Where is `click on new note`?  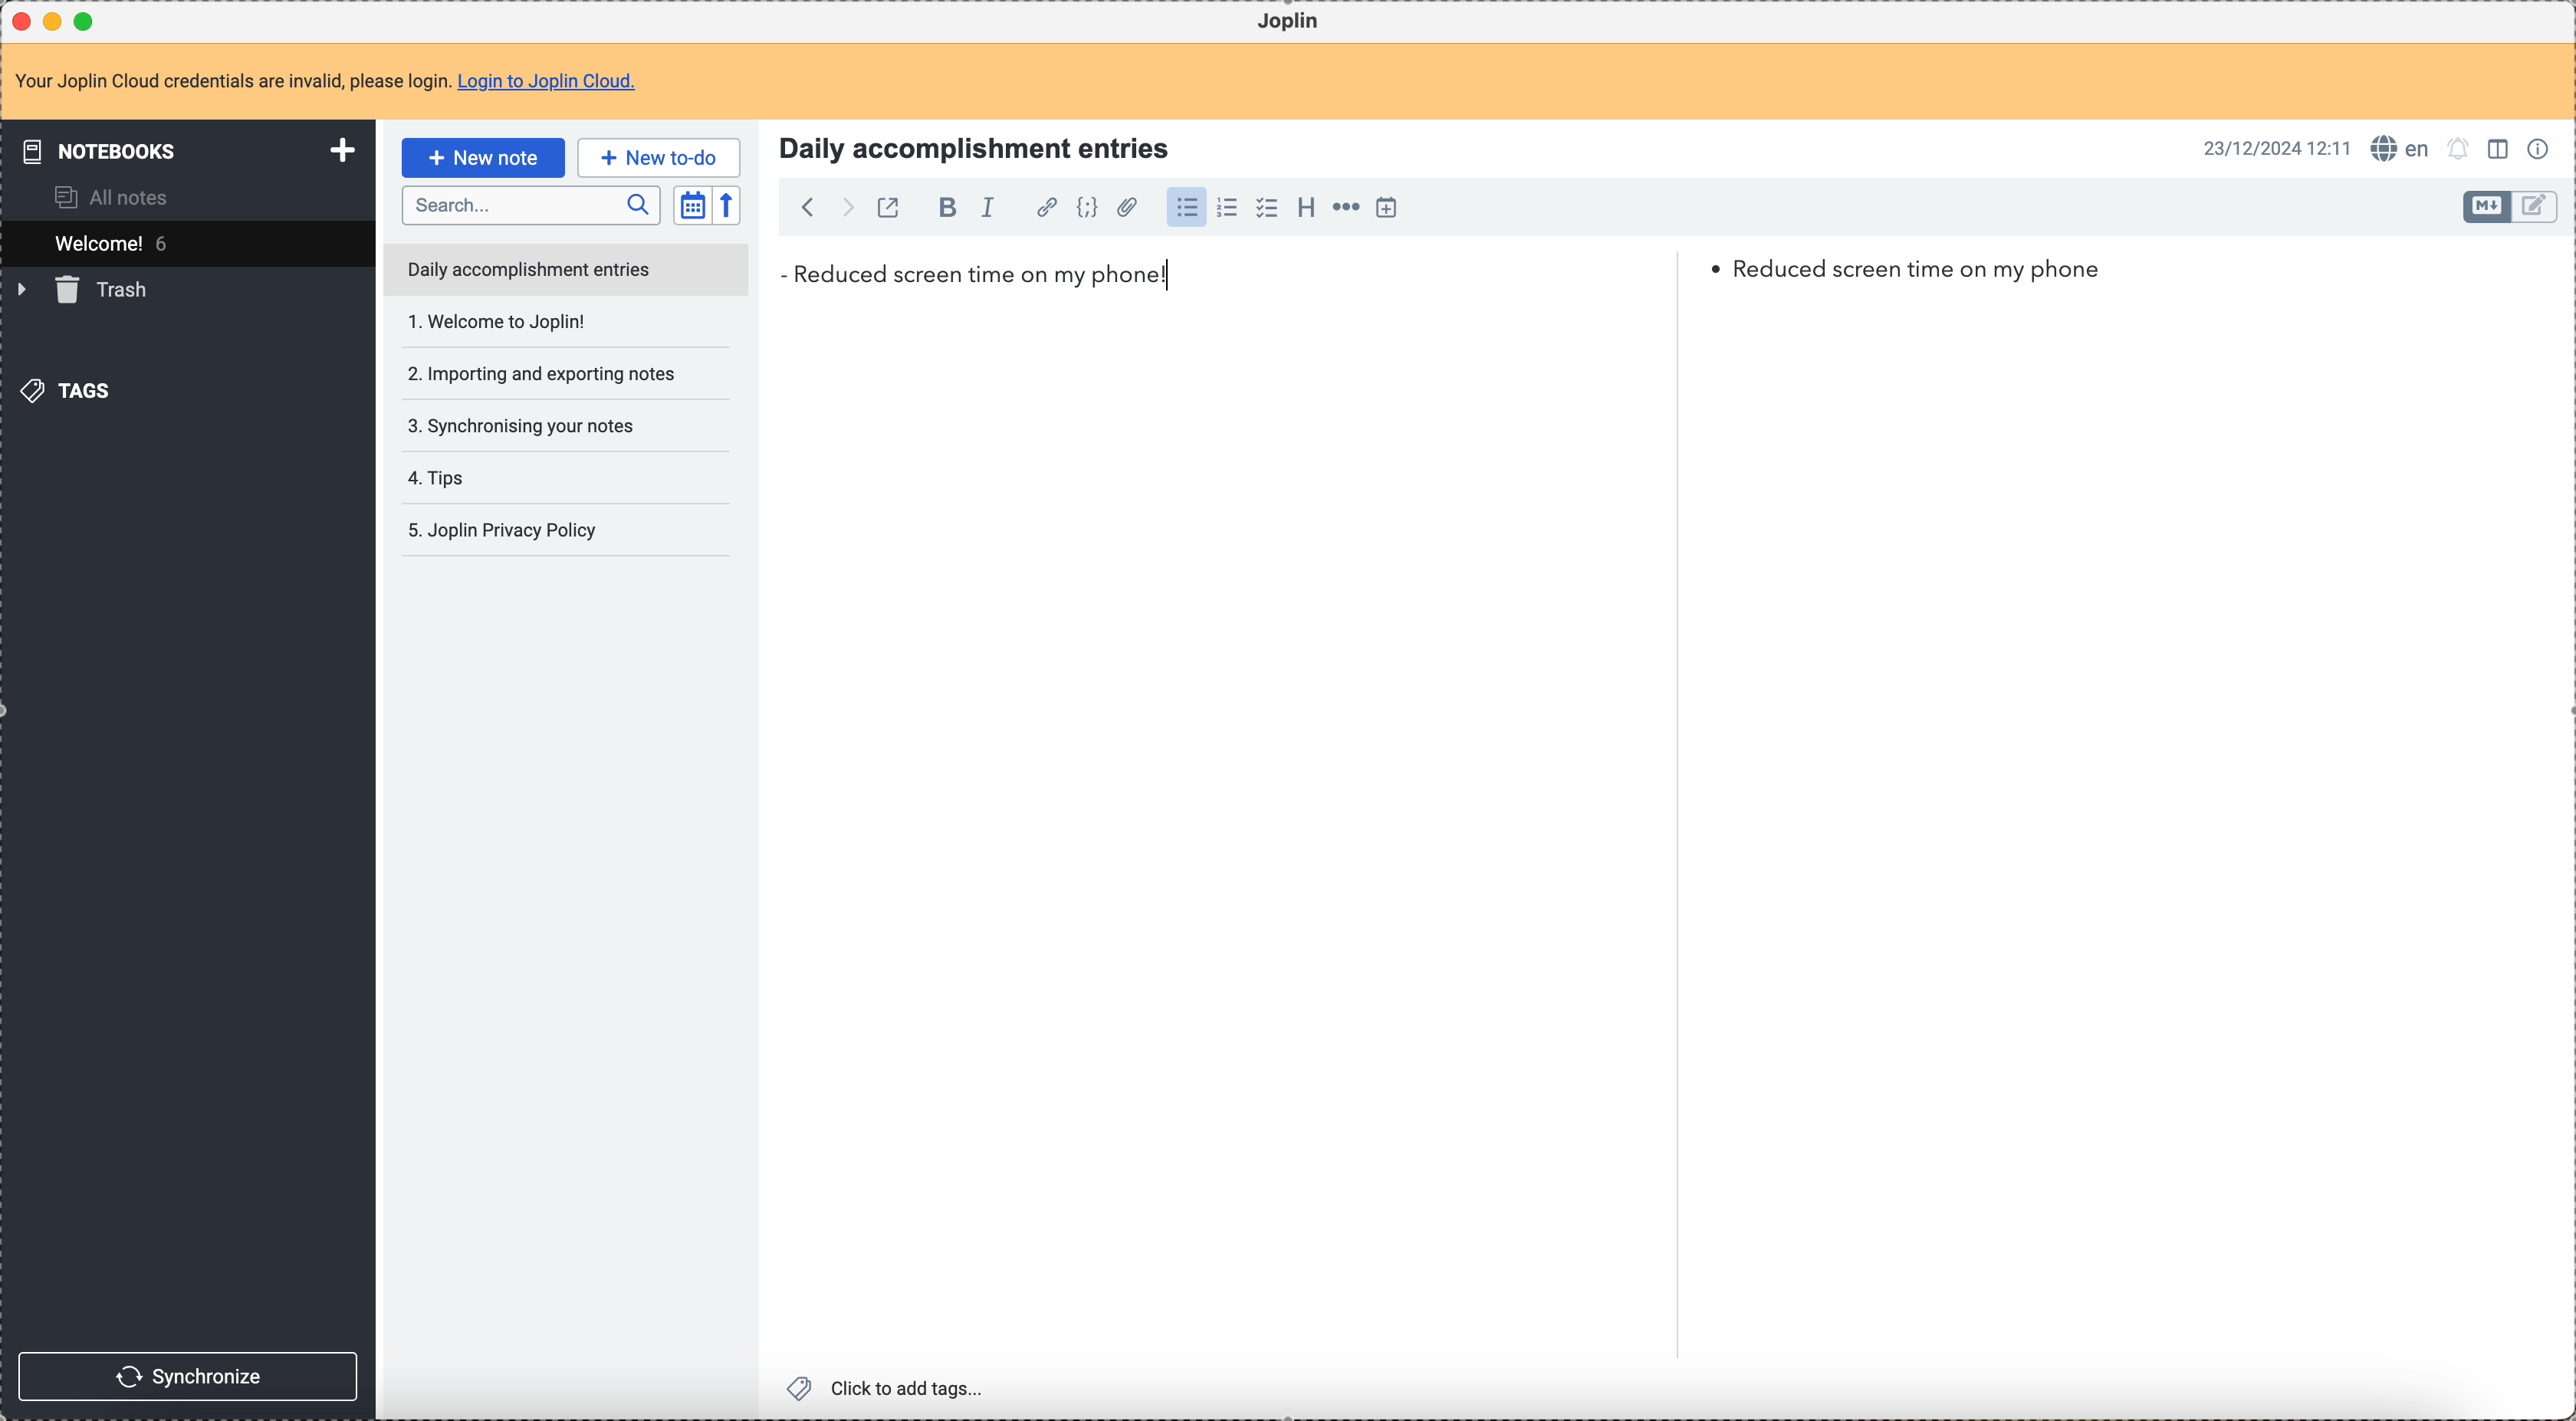 click on new note is located at coordinates (482, 157).